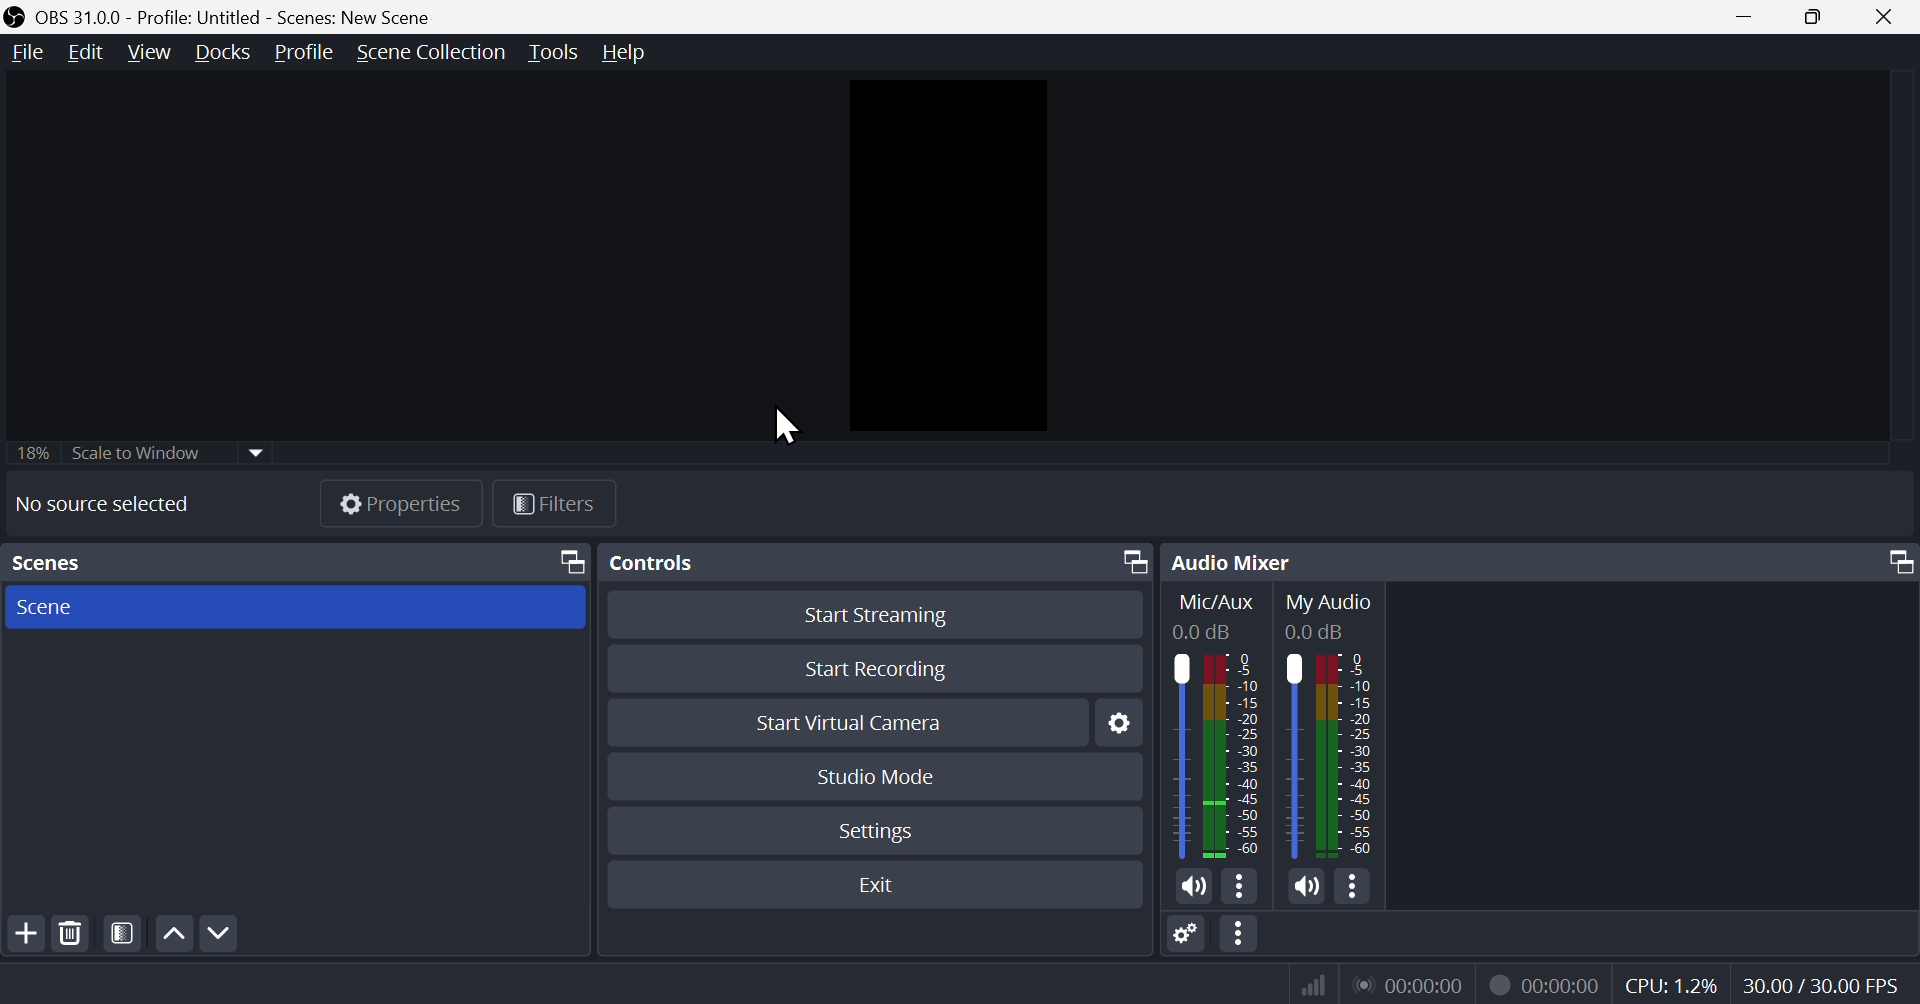  What do you see at coordinates (118, 931) in the screenshot?
I see `Scene Filters` at bounding box center [118, 931].